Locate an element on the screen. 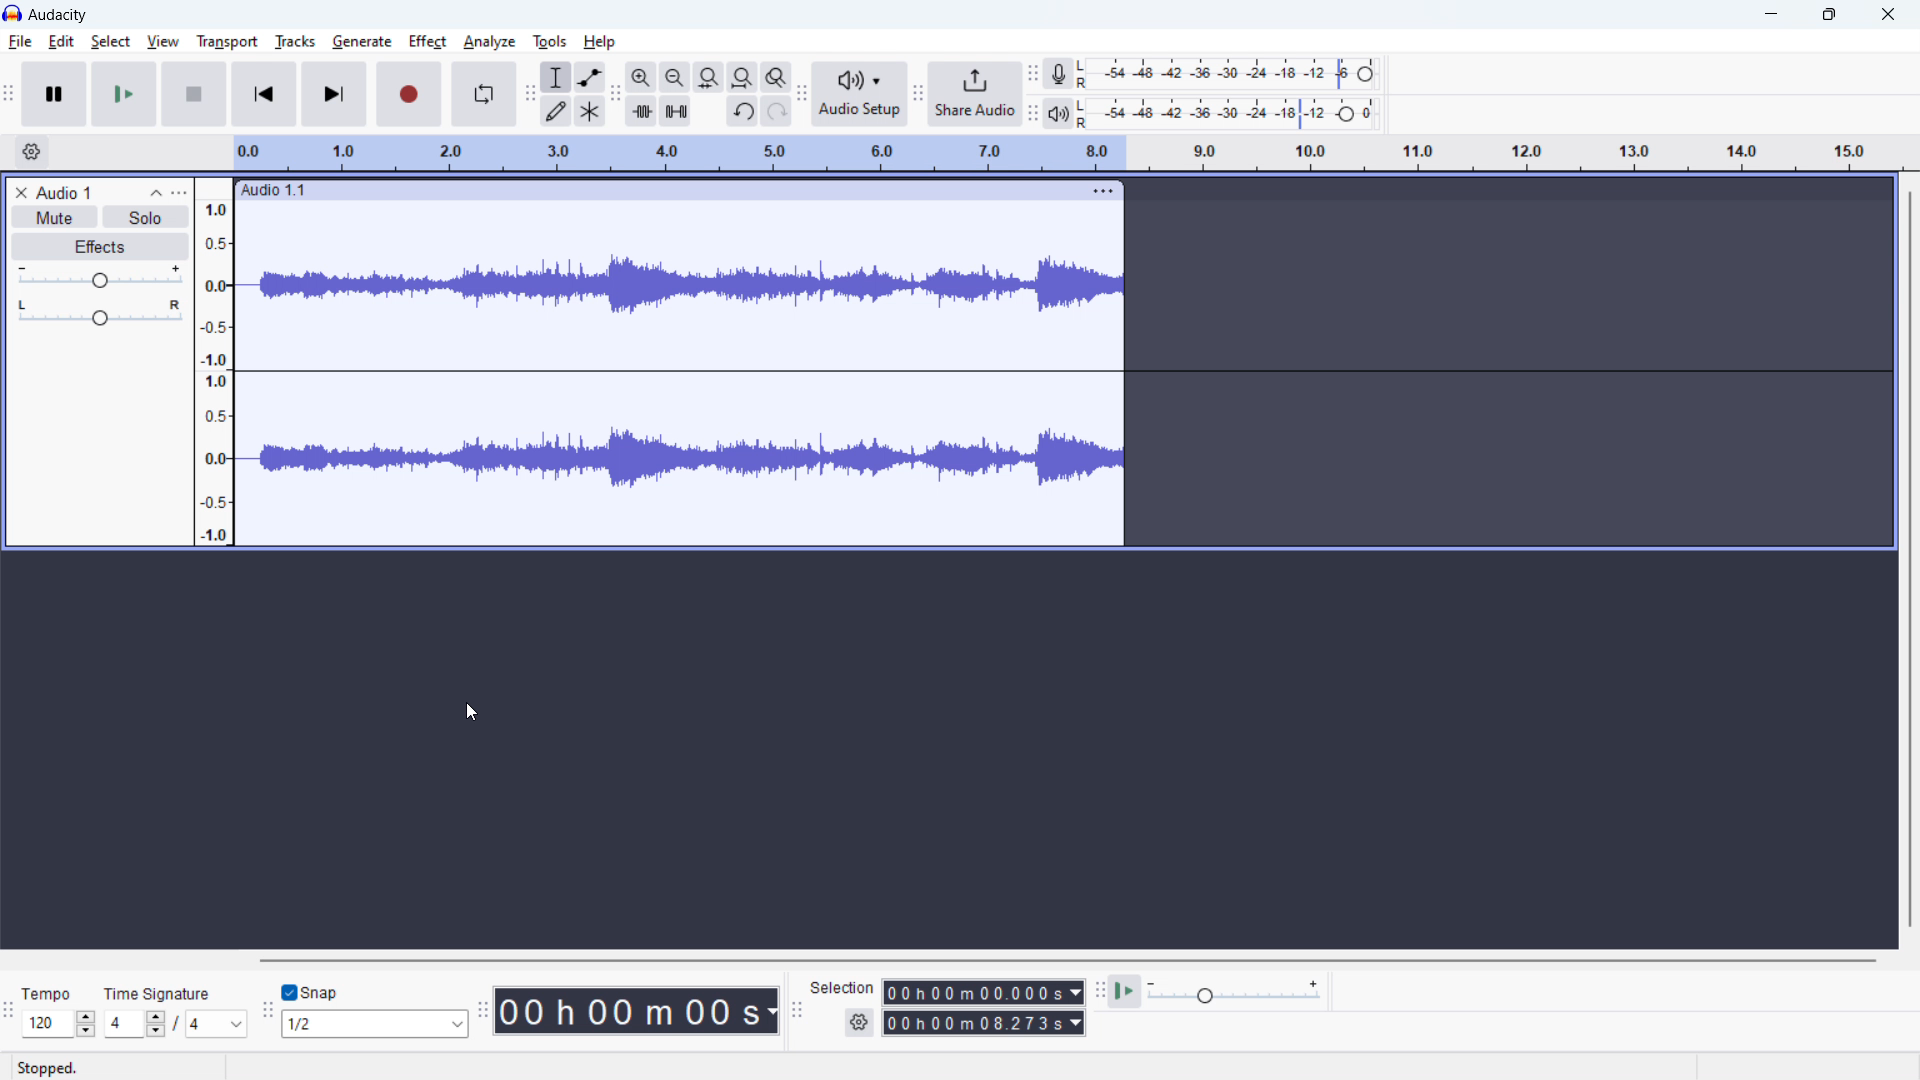 This screenshot has width=1920, height=1080. zoom out is located at coordinates (673, 77).